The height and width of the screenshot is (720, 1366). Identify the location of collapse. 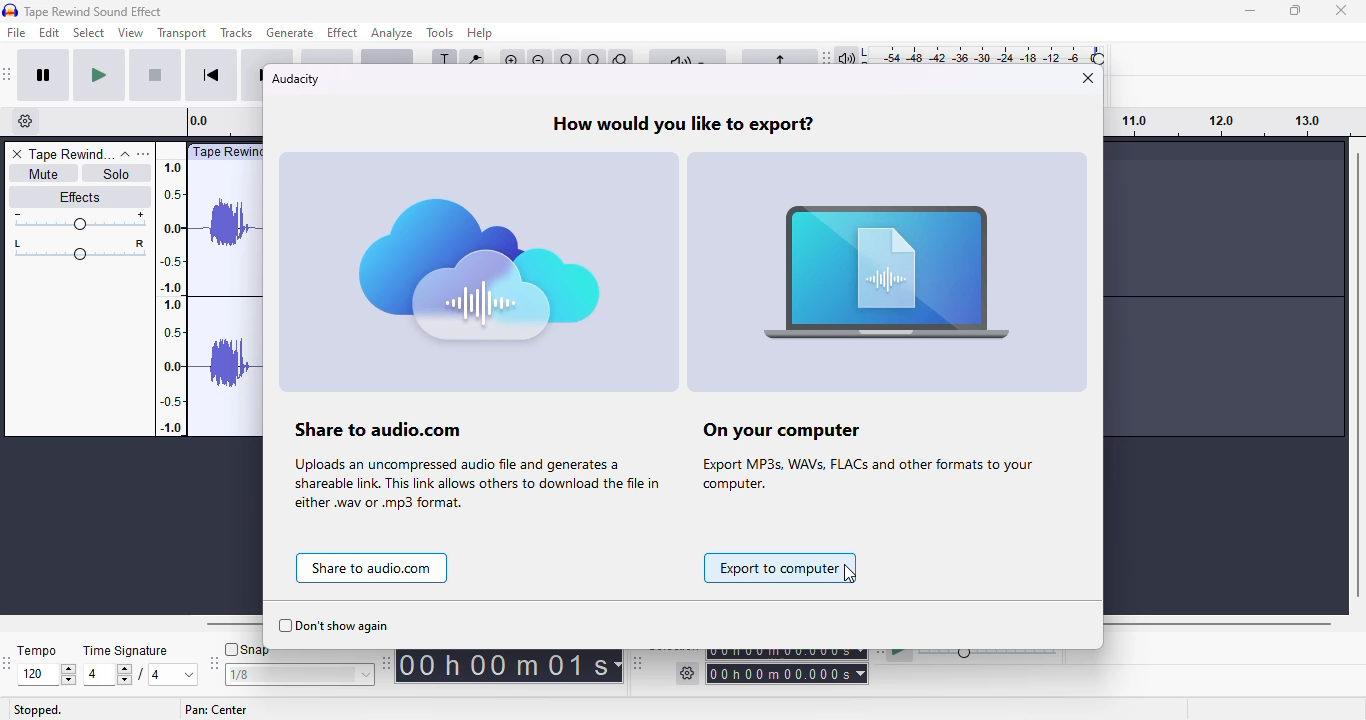
(126, 154).